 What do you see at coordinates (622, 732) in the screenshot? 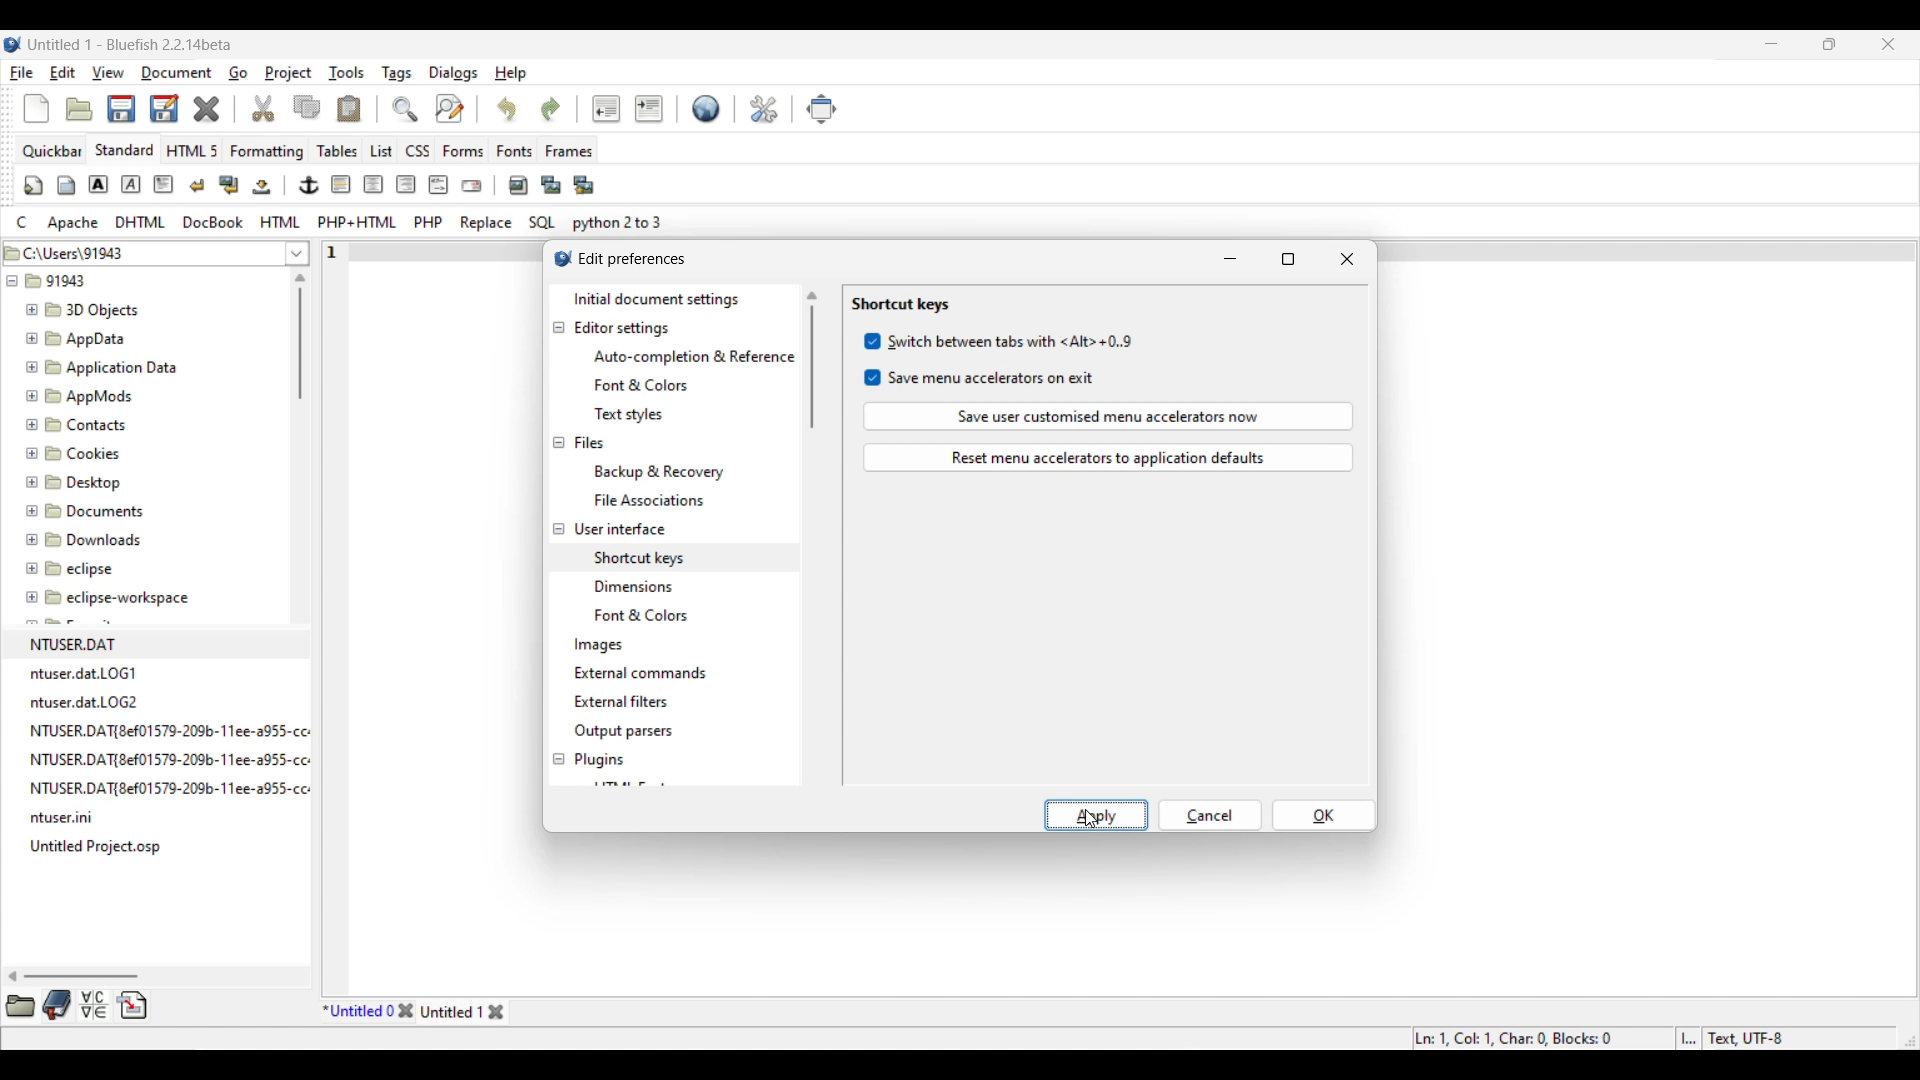
I see `Output parsers` at bounding box center [622, 732].